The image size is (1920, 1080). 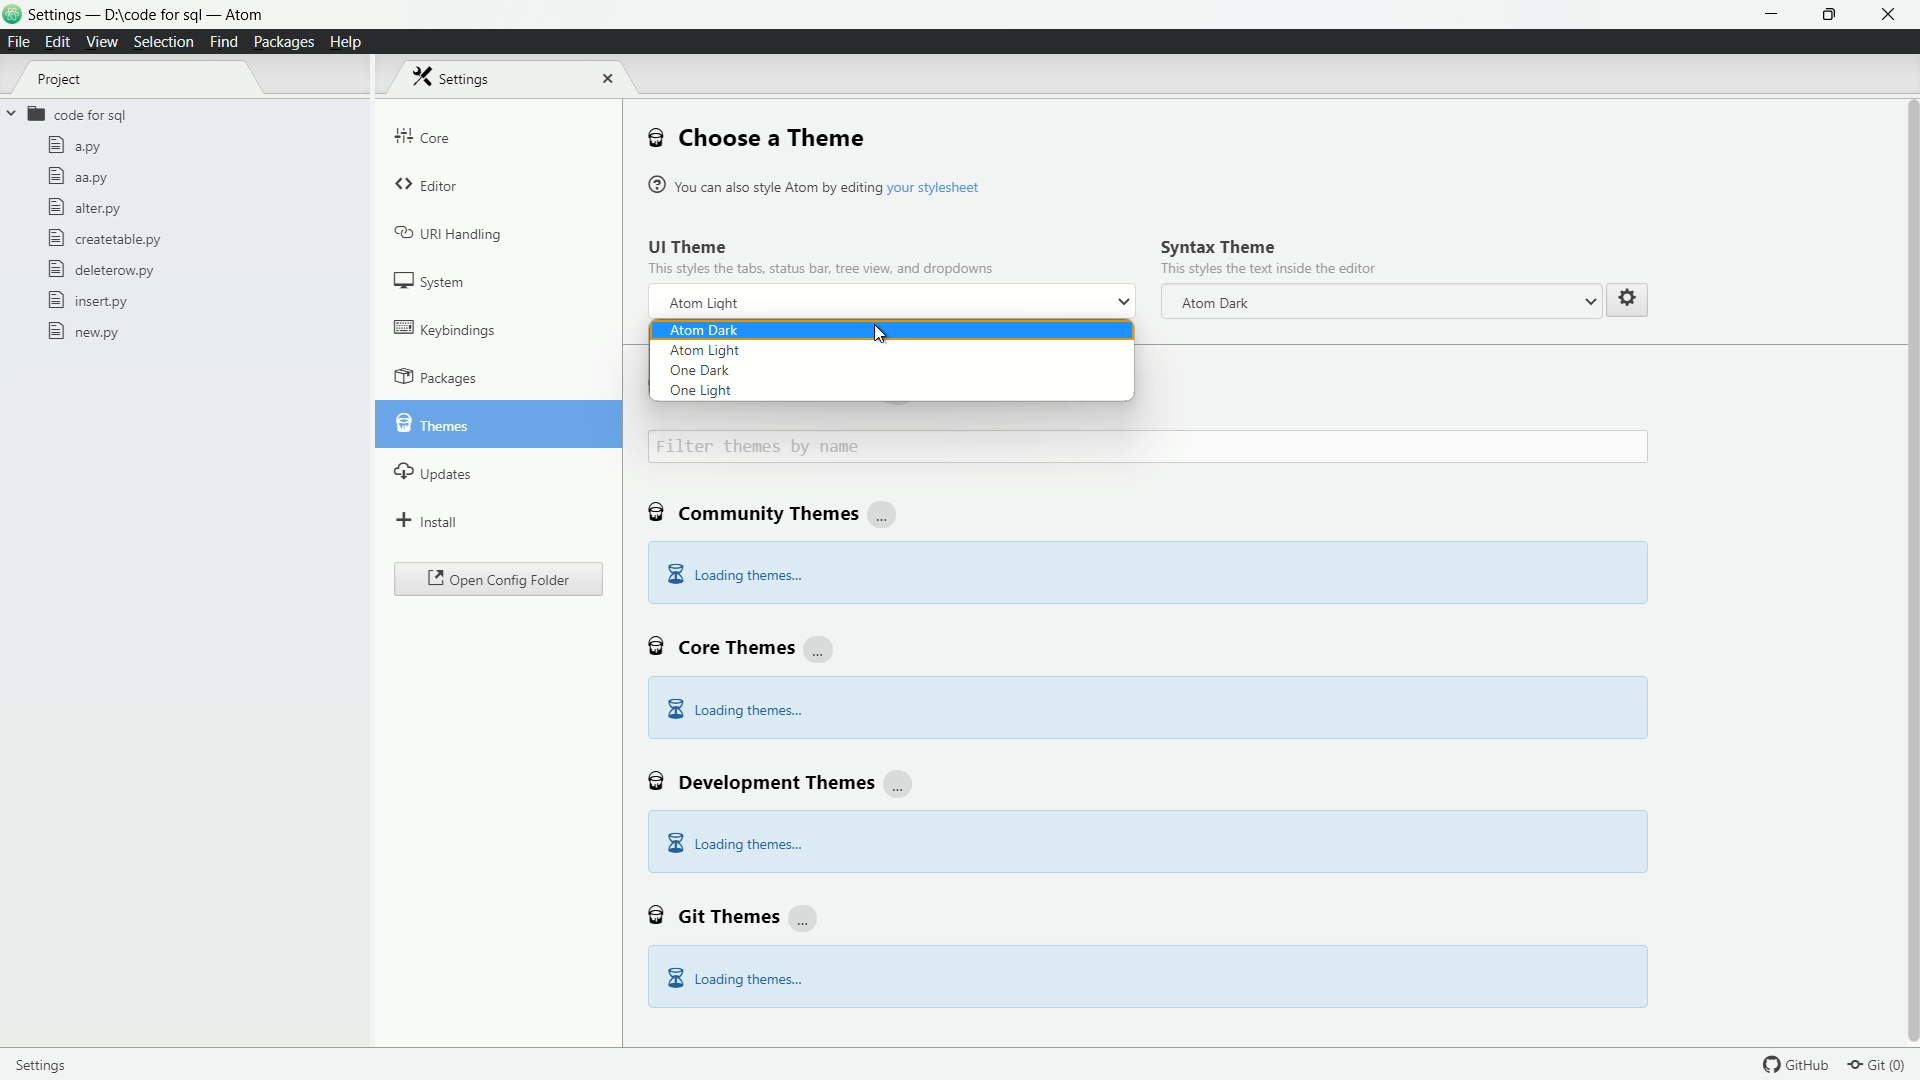 I want to click on settings, so click(x=458, y=77).